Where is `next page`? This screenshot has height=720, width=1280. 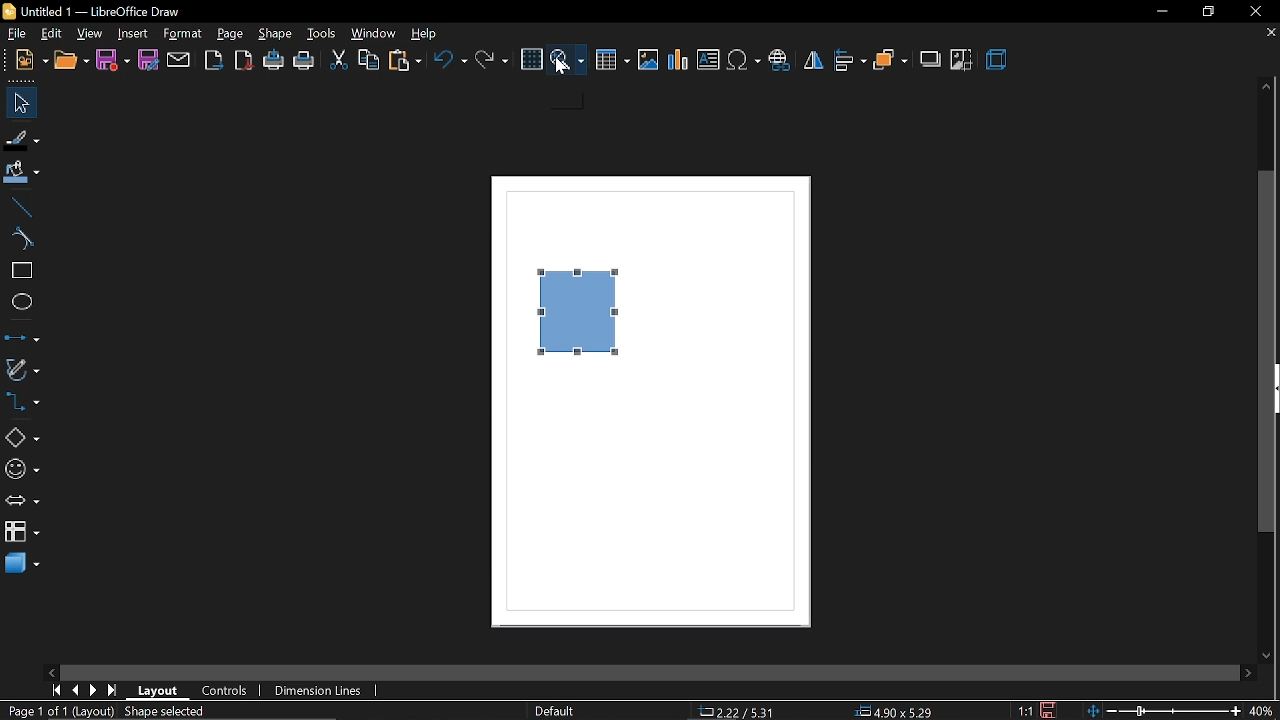
next page is located at coordinates (93, 690).